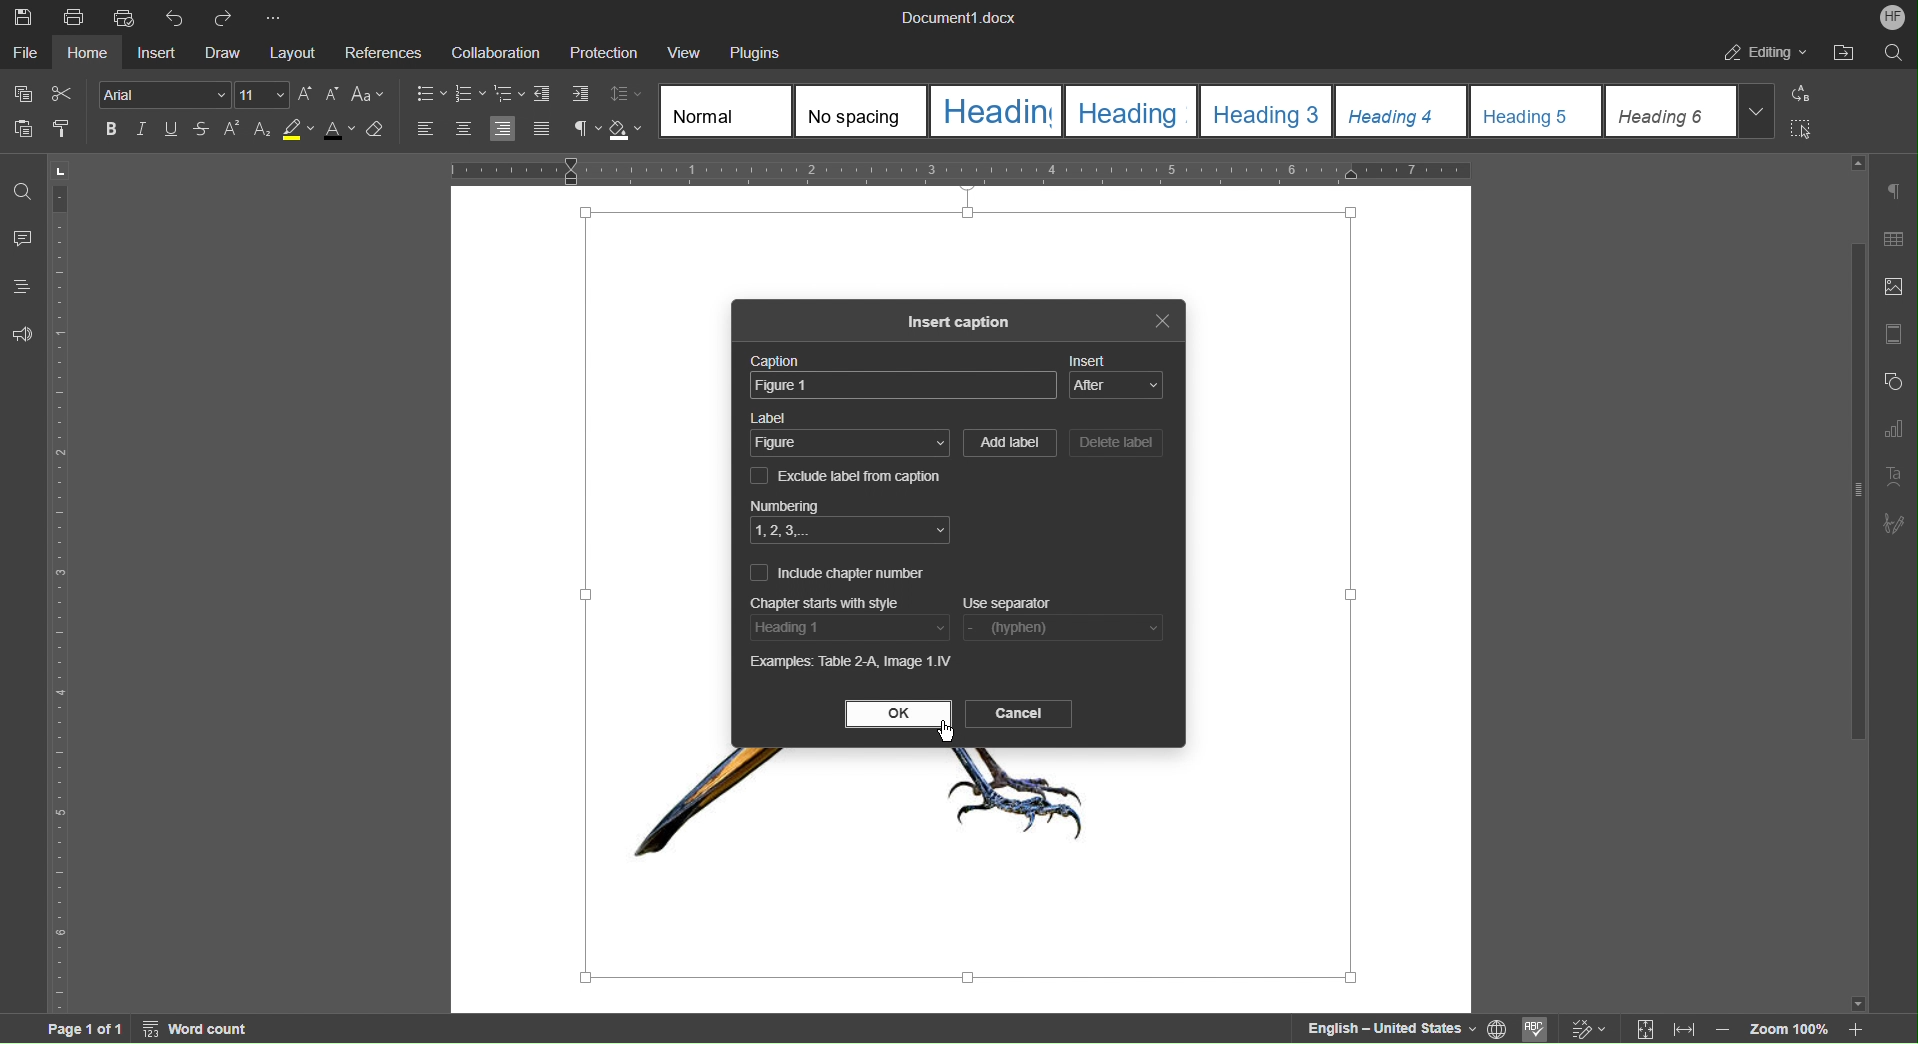 Image resolution: width=1918 pixels, height=1044 pixels. I want to click on Decrease Indent, so click(544, 93).